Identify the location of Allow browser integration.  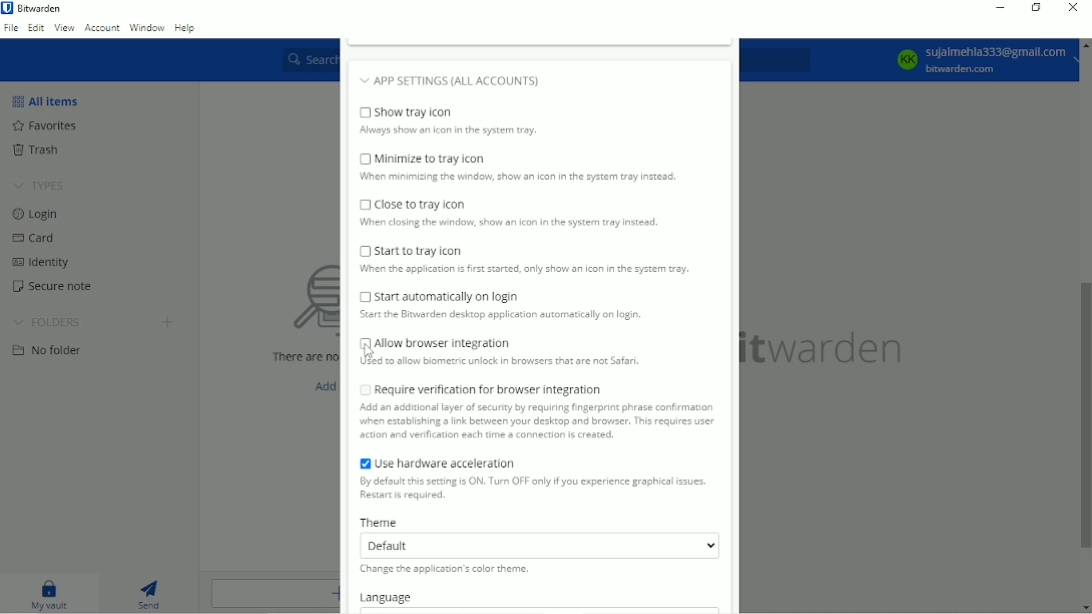
(433, 342).